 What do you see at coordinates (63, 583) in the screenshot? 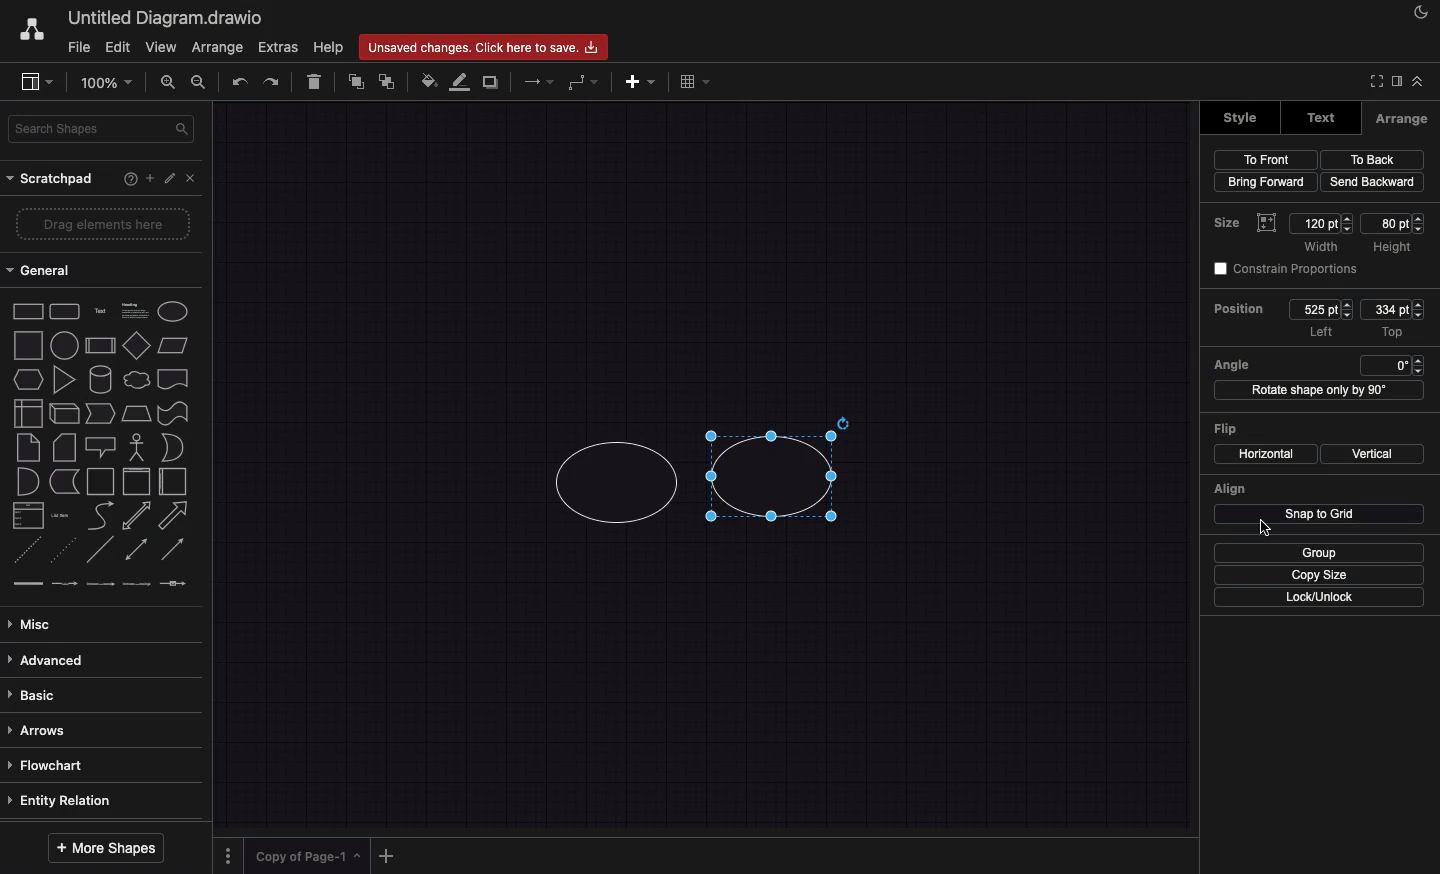
I see `connector with label` at bounding box center [63, 583].